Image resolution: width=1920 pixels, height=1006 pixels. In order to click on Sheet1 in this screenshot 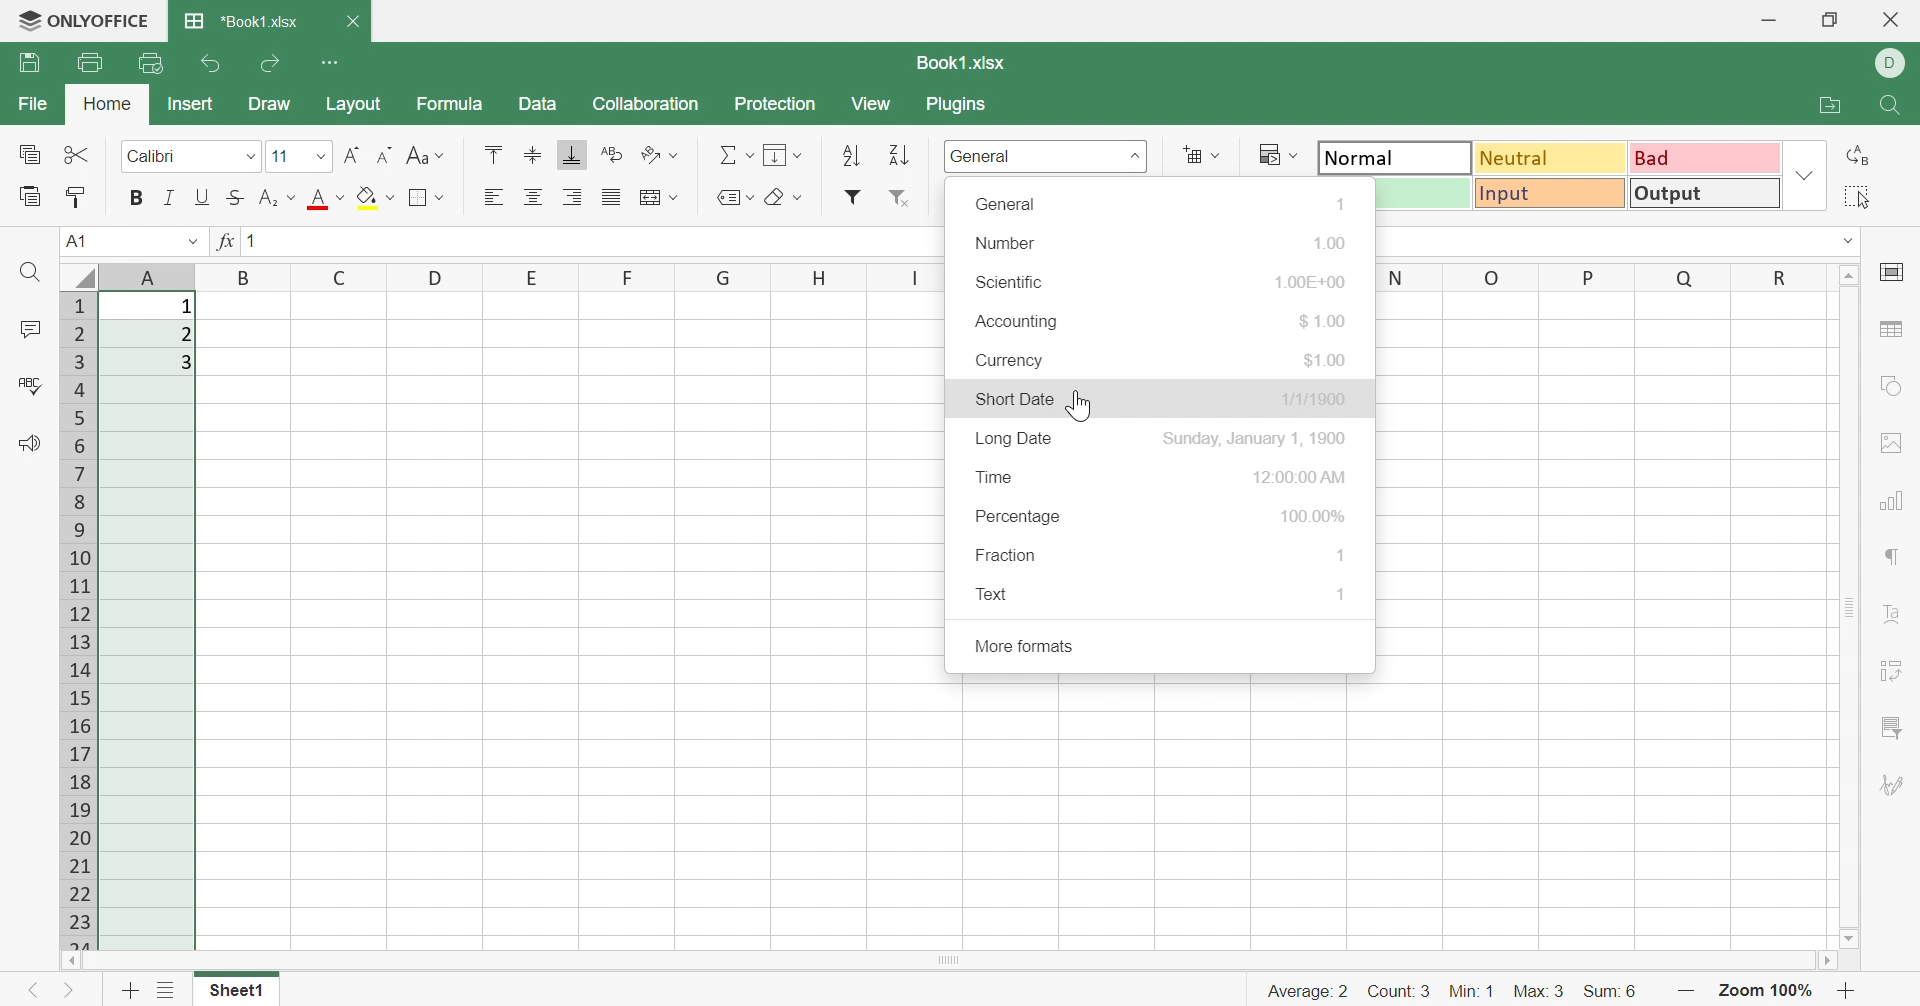, I will do `click(235, 991)`.